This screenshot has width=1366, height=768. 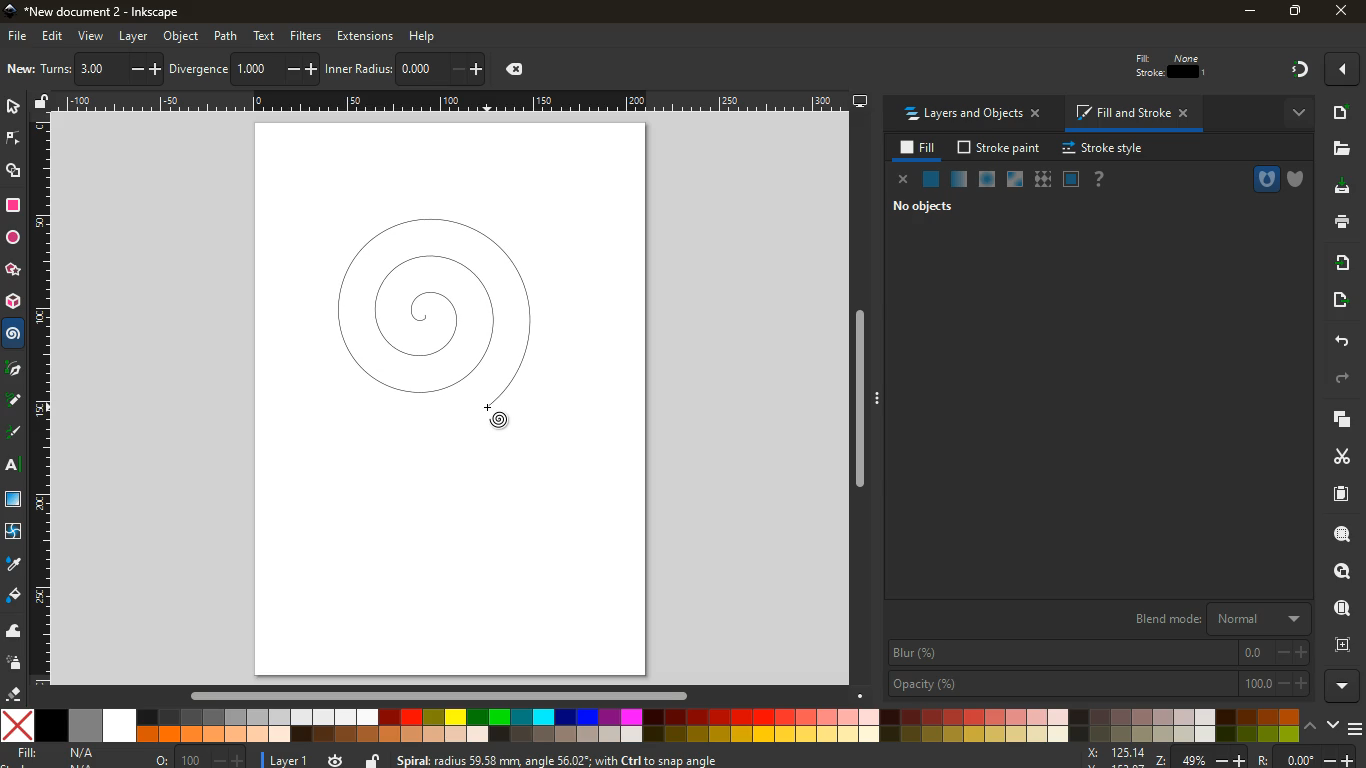 I want to click on eraser, so click(x=13, y=695).